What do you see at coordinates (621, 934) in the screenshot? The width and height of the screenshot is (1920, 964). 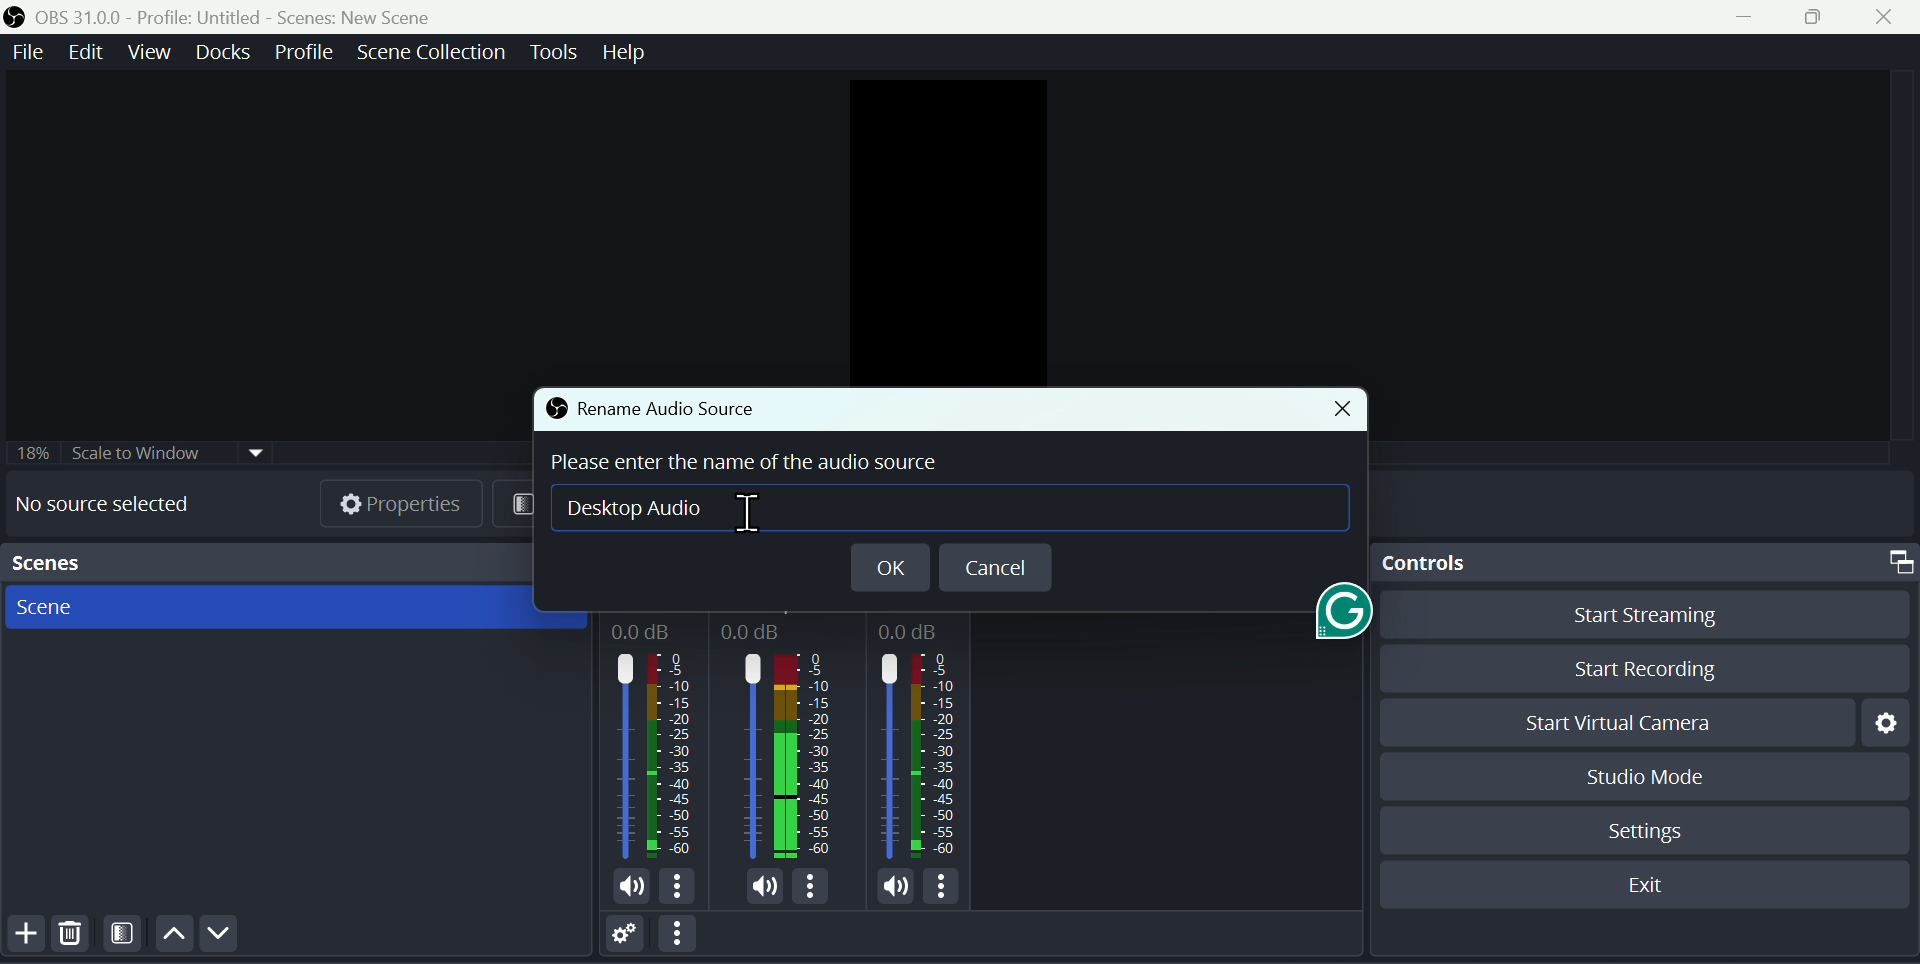 I see `Settings ` at bounding box center [621, 934].